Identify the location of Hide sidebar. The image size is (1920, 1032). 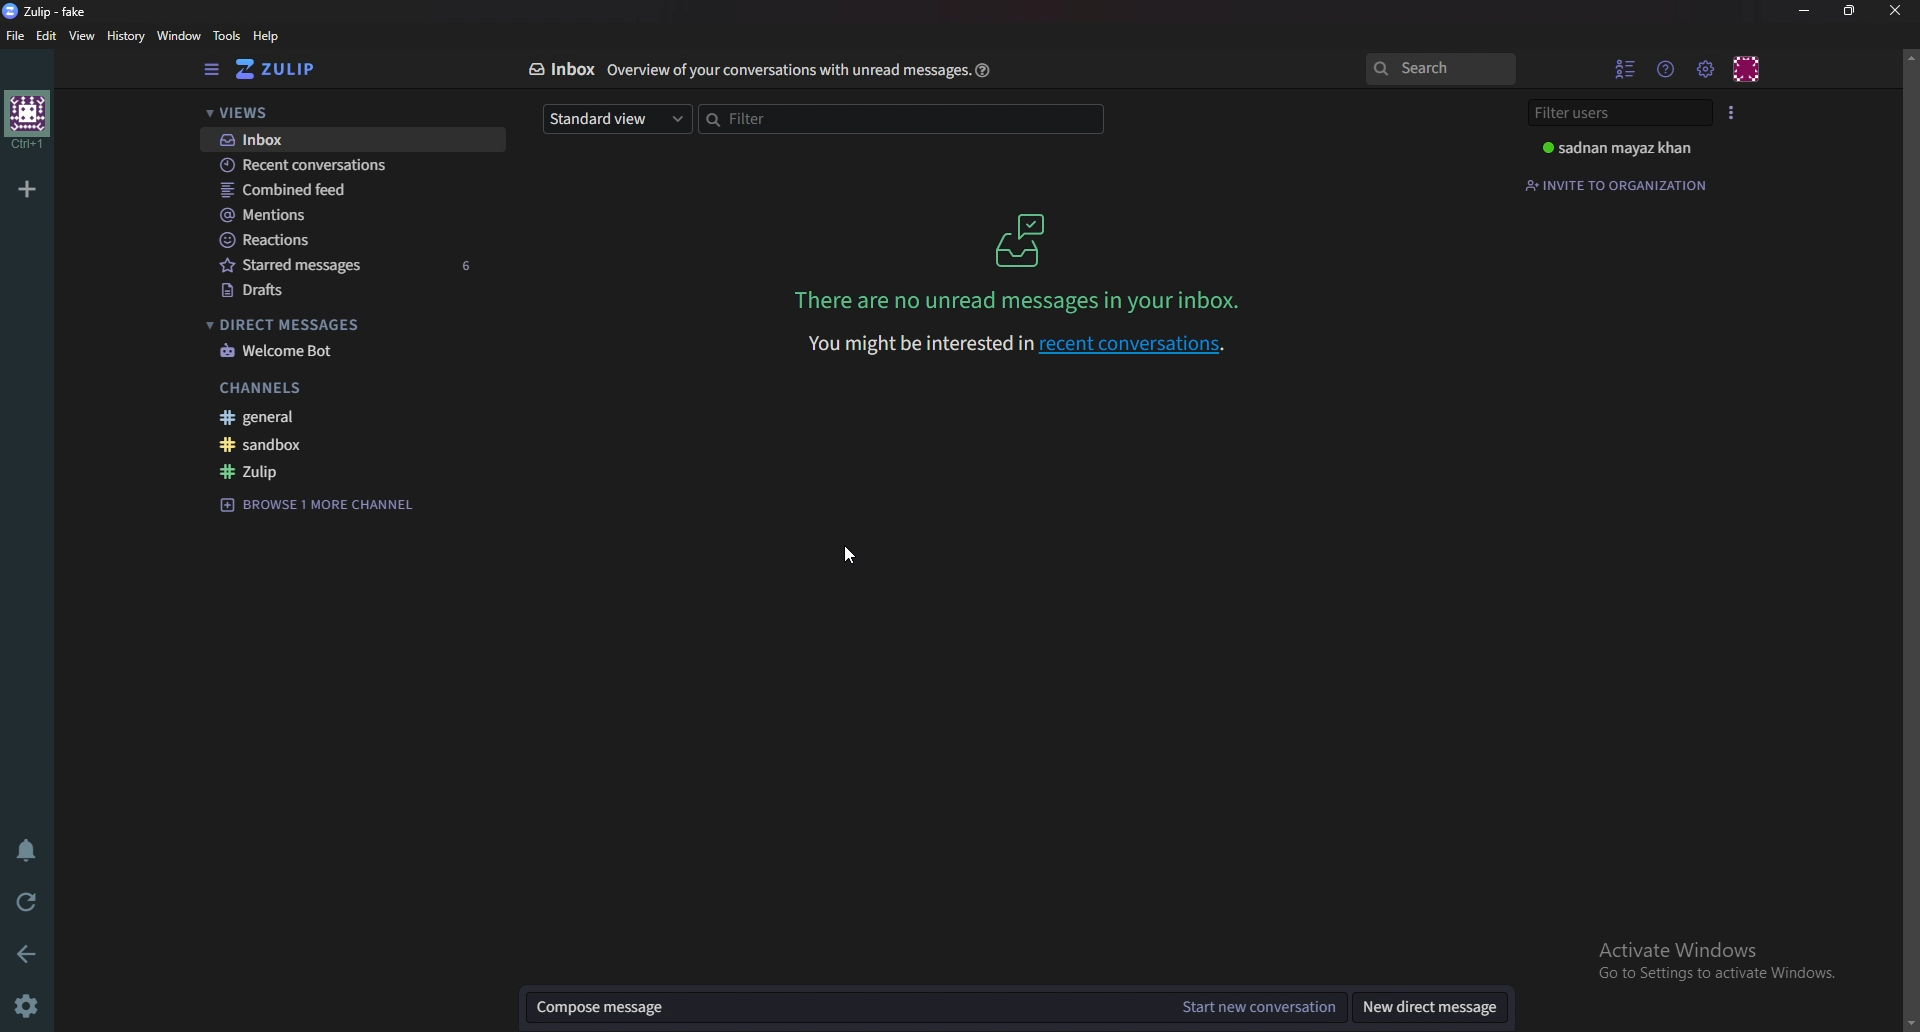
(212, 71).